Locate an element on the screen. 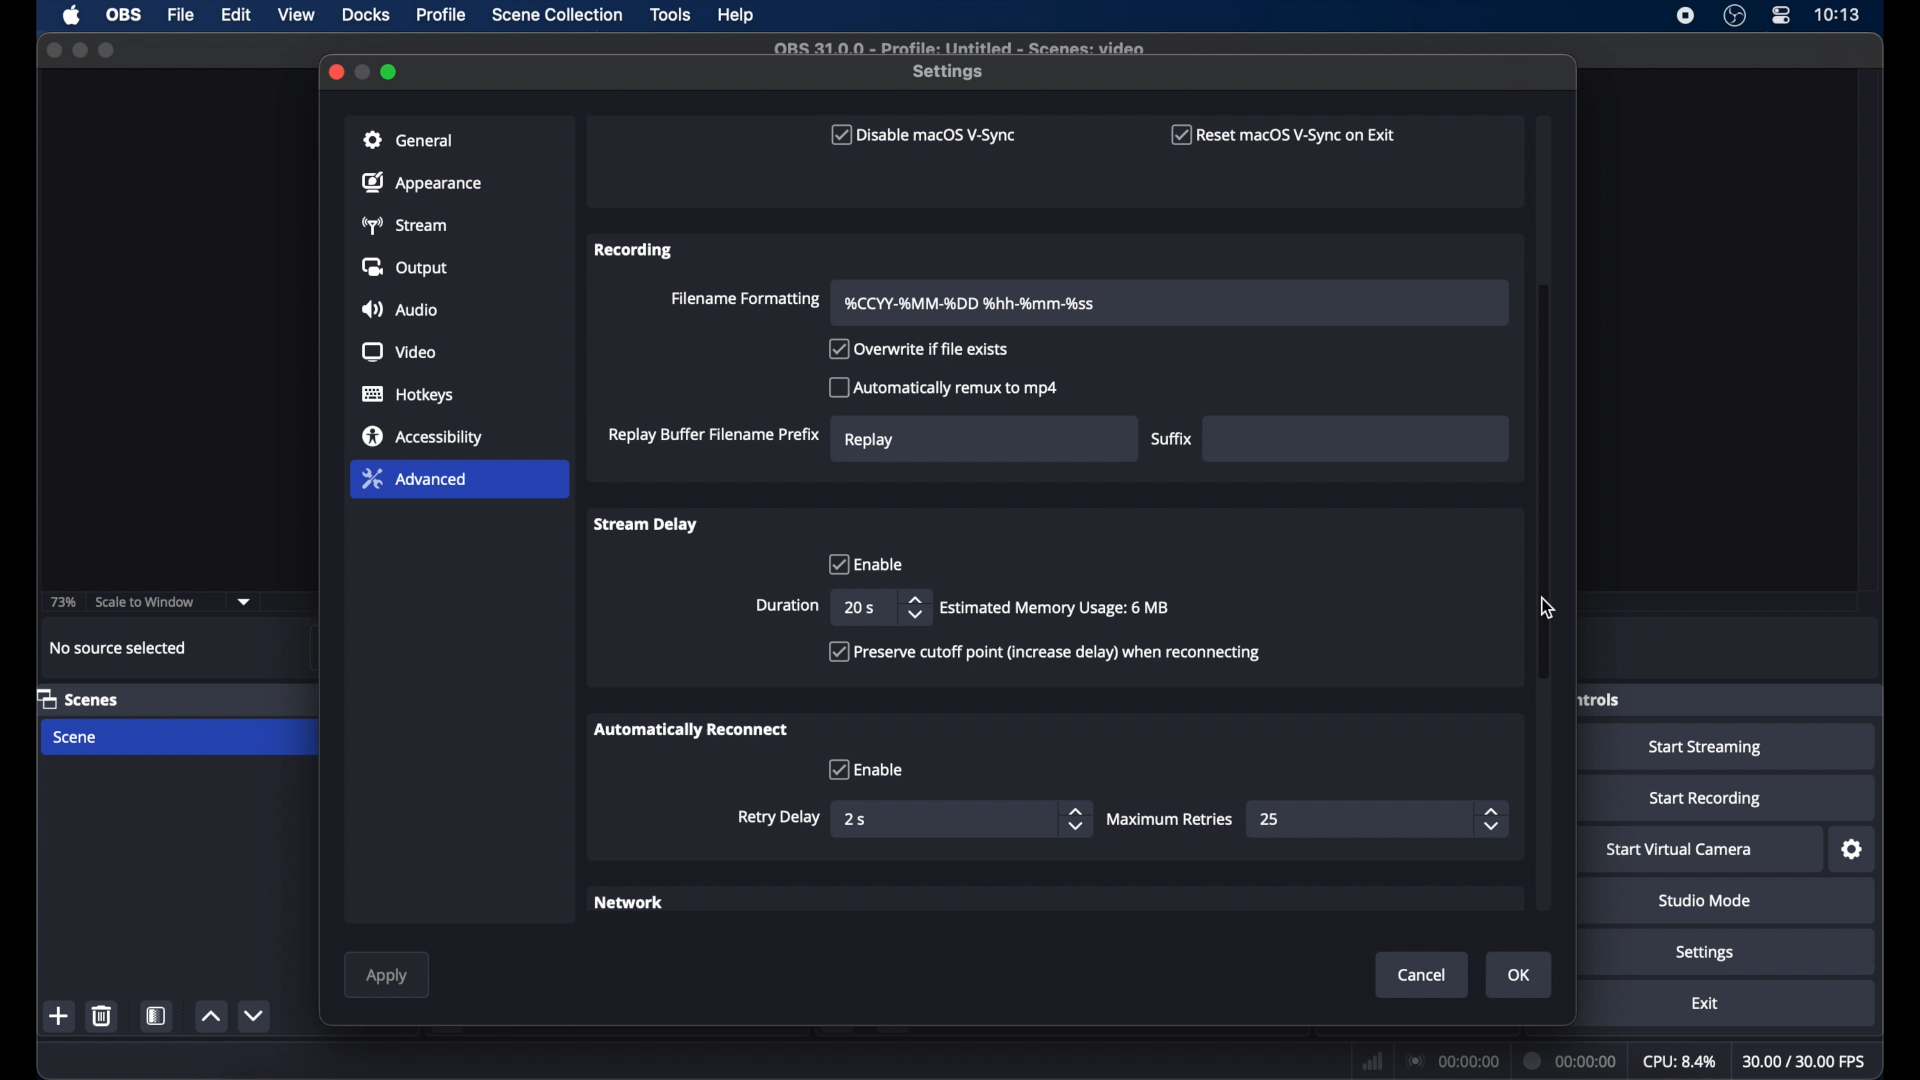 Image resolution: width=1920 pixels, height=1080 pixels. duration is located at coordinates (787, 606).